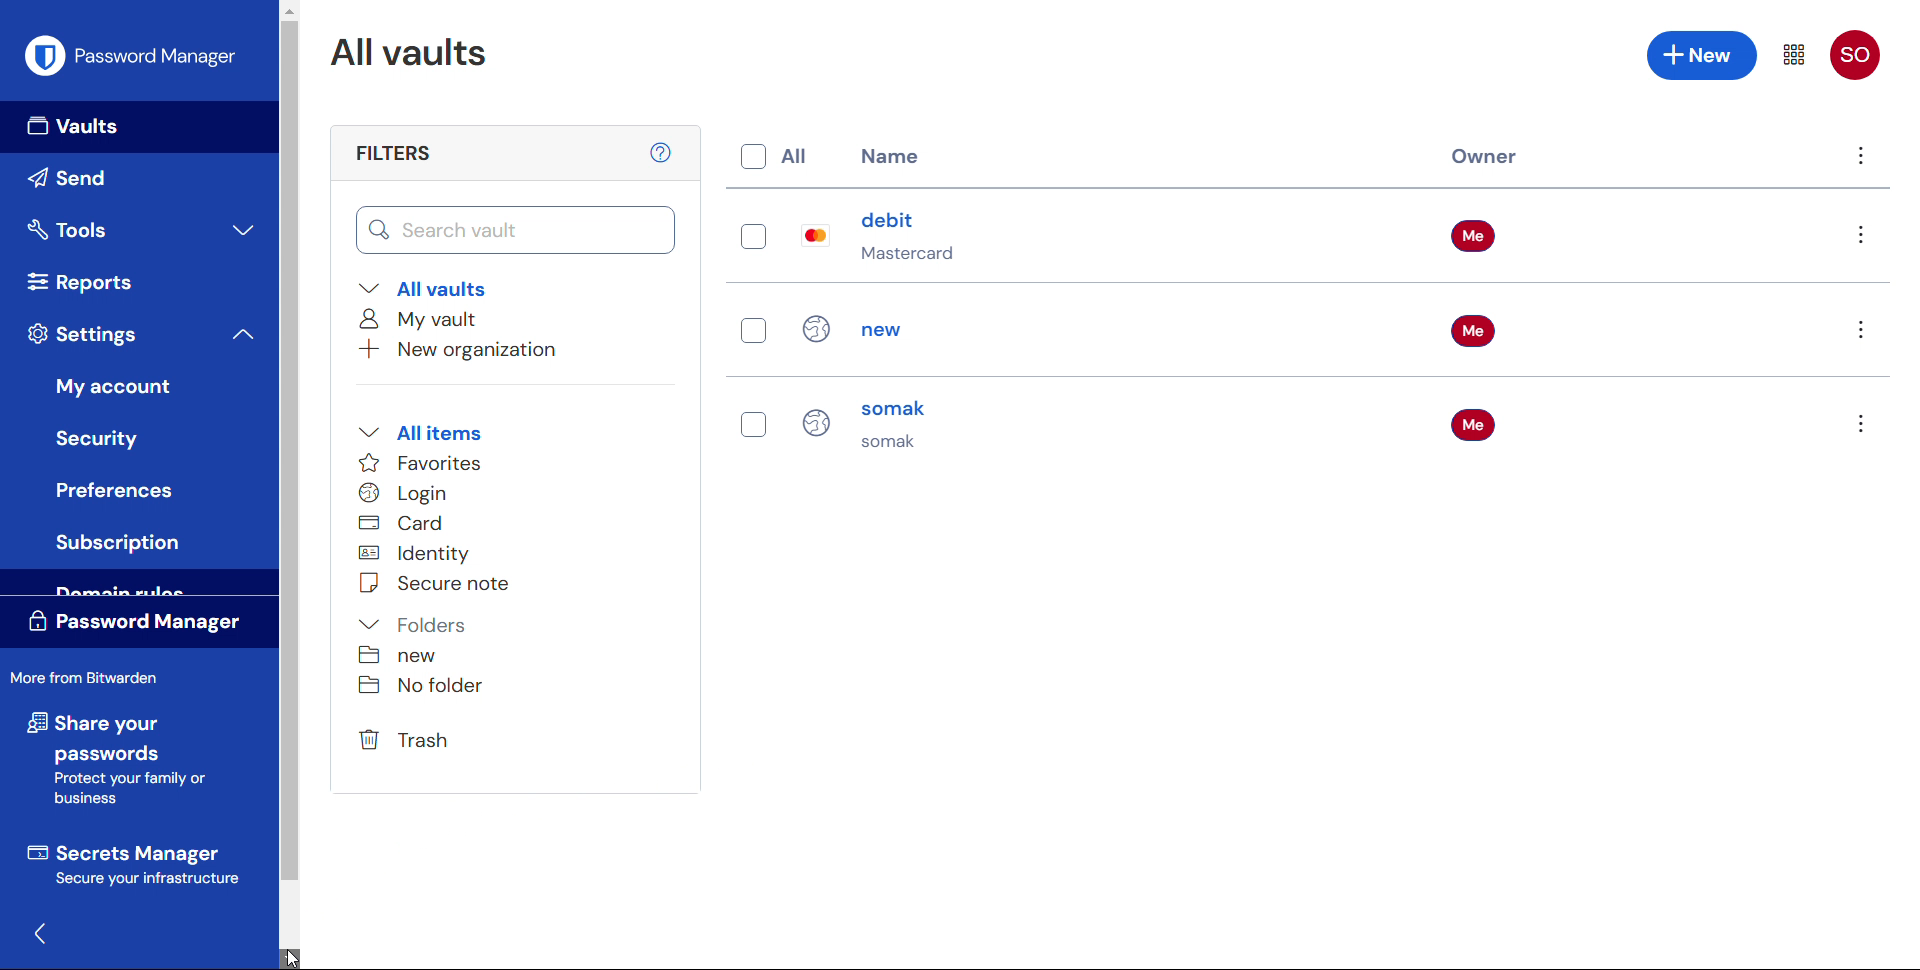  What do you see at coordinates (137, 176) in the screenshot?
I see `send ` at bounding box center [137, 176].